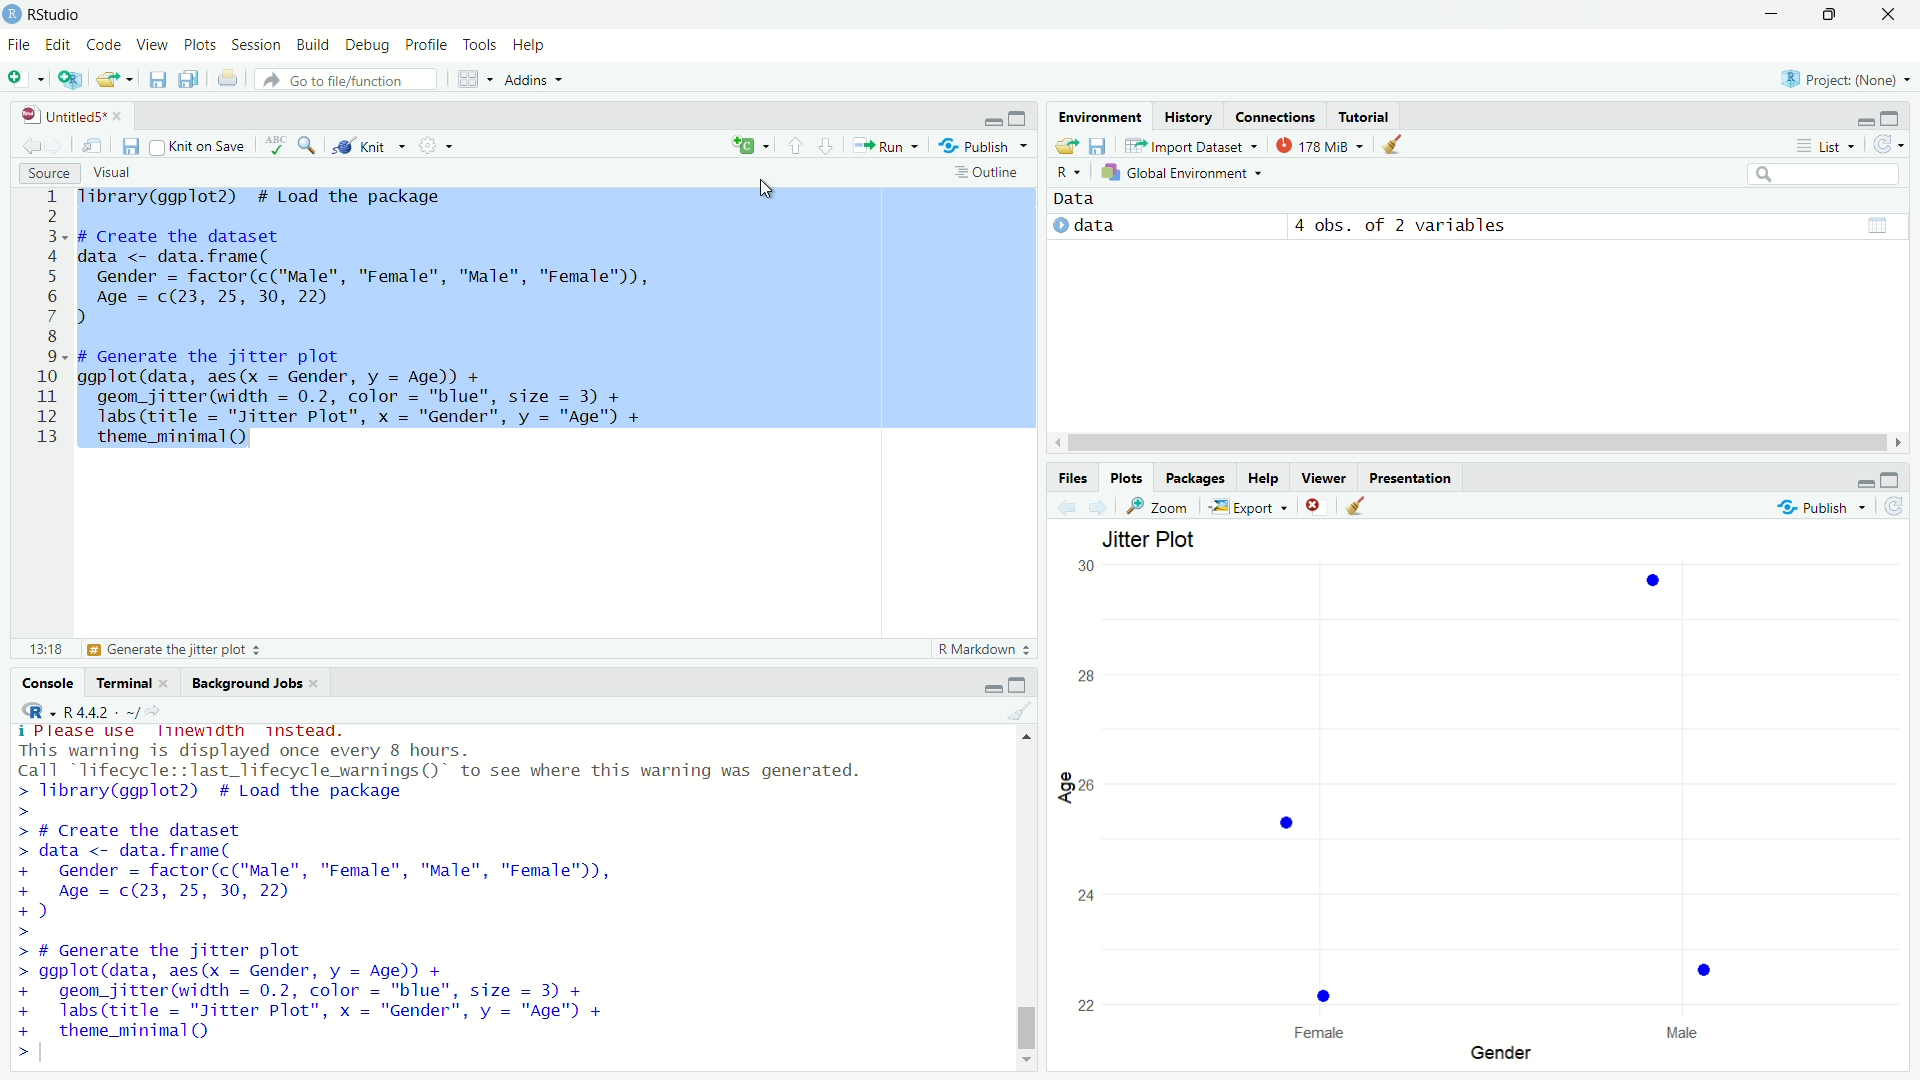 The height and width of the screenshot is (1080, 1920). Describe the element at coordinates (225, 78) in the screenshot. I see `print the file` at that location.